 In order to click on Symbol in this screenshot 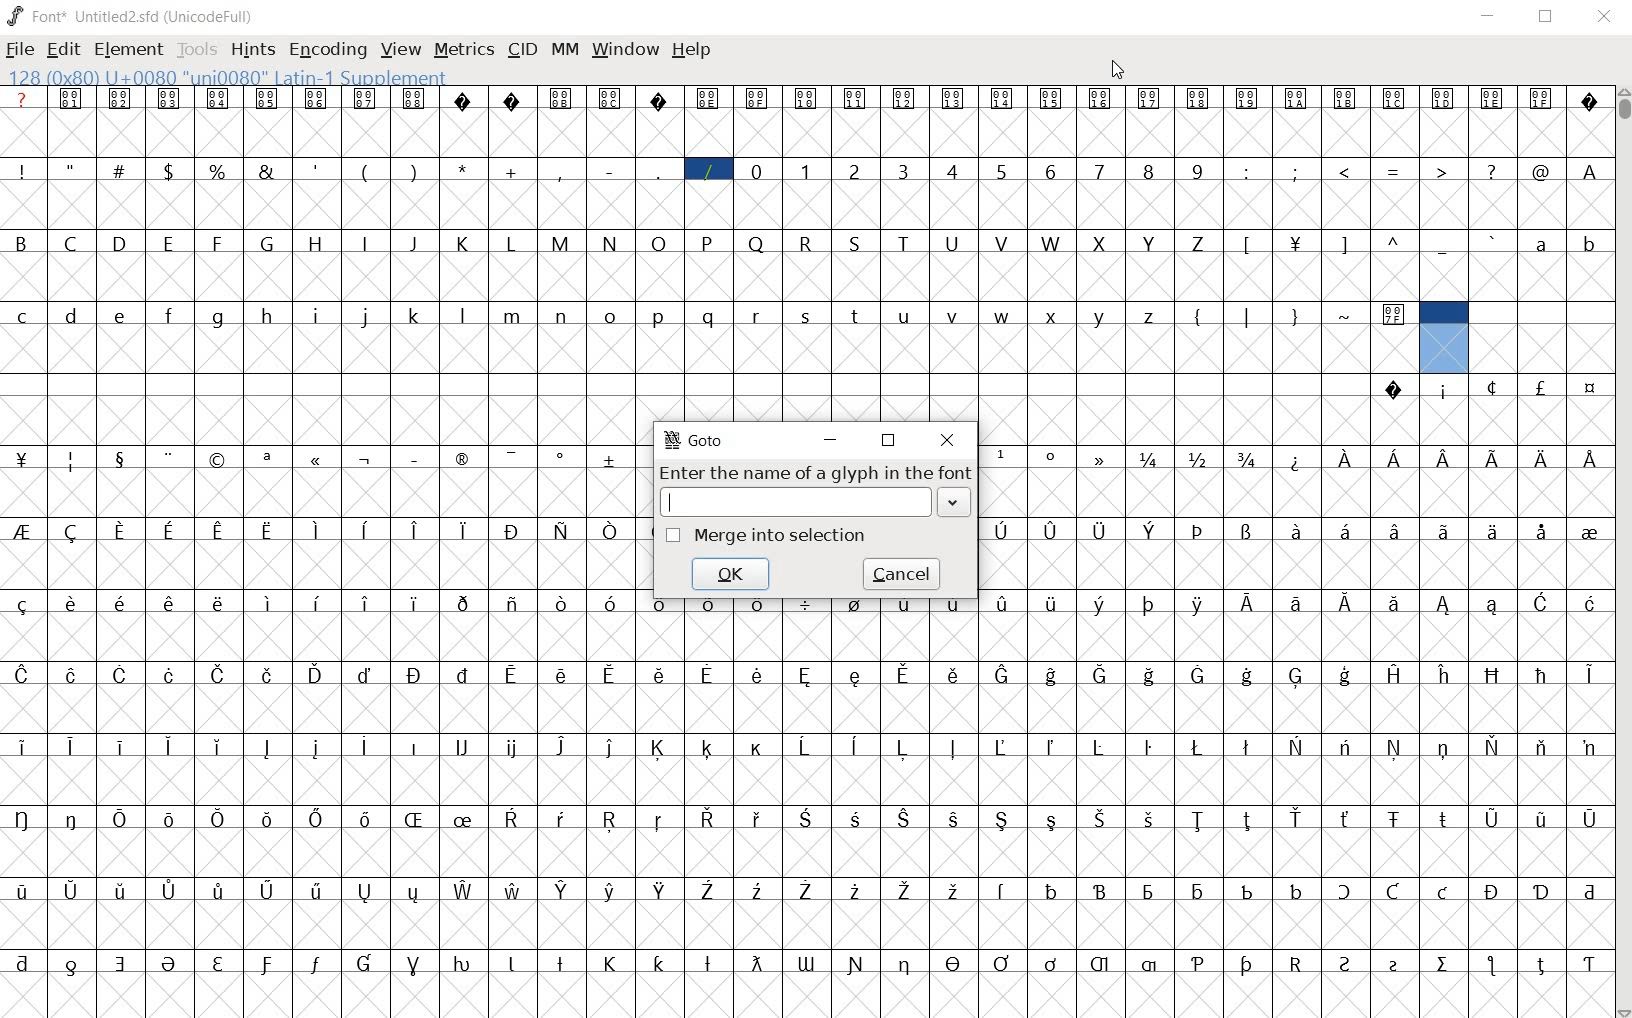, I will do `click(1397, 391)`.